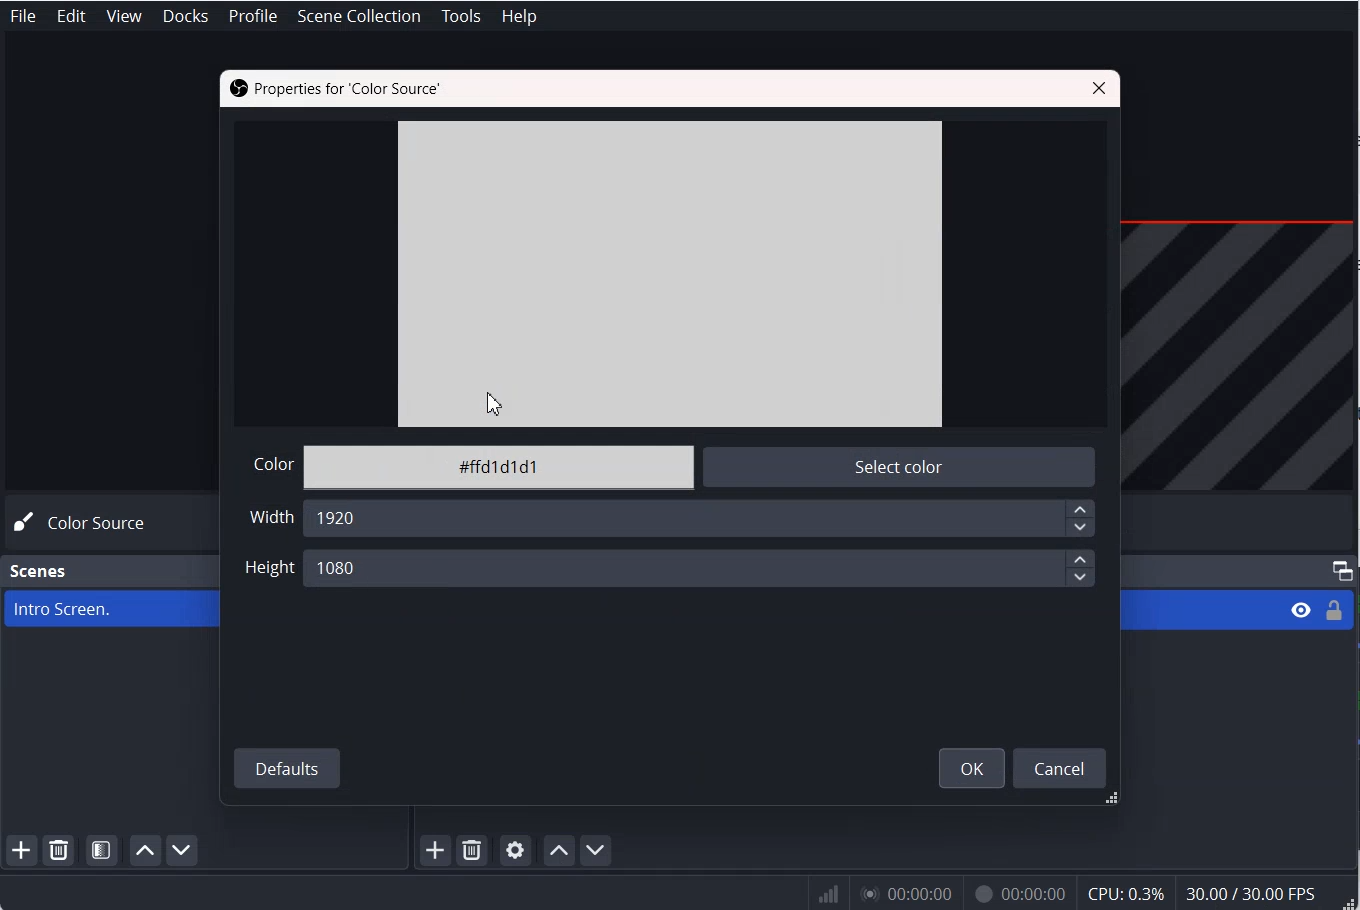 Image resolution: width=1360 pixels, height=910 pixels. Describe the element at coordinates (361, 15) in the screenshot. I see `Scene Collection` at that location.